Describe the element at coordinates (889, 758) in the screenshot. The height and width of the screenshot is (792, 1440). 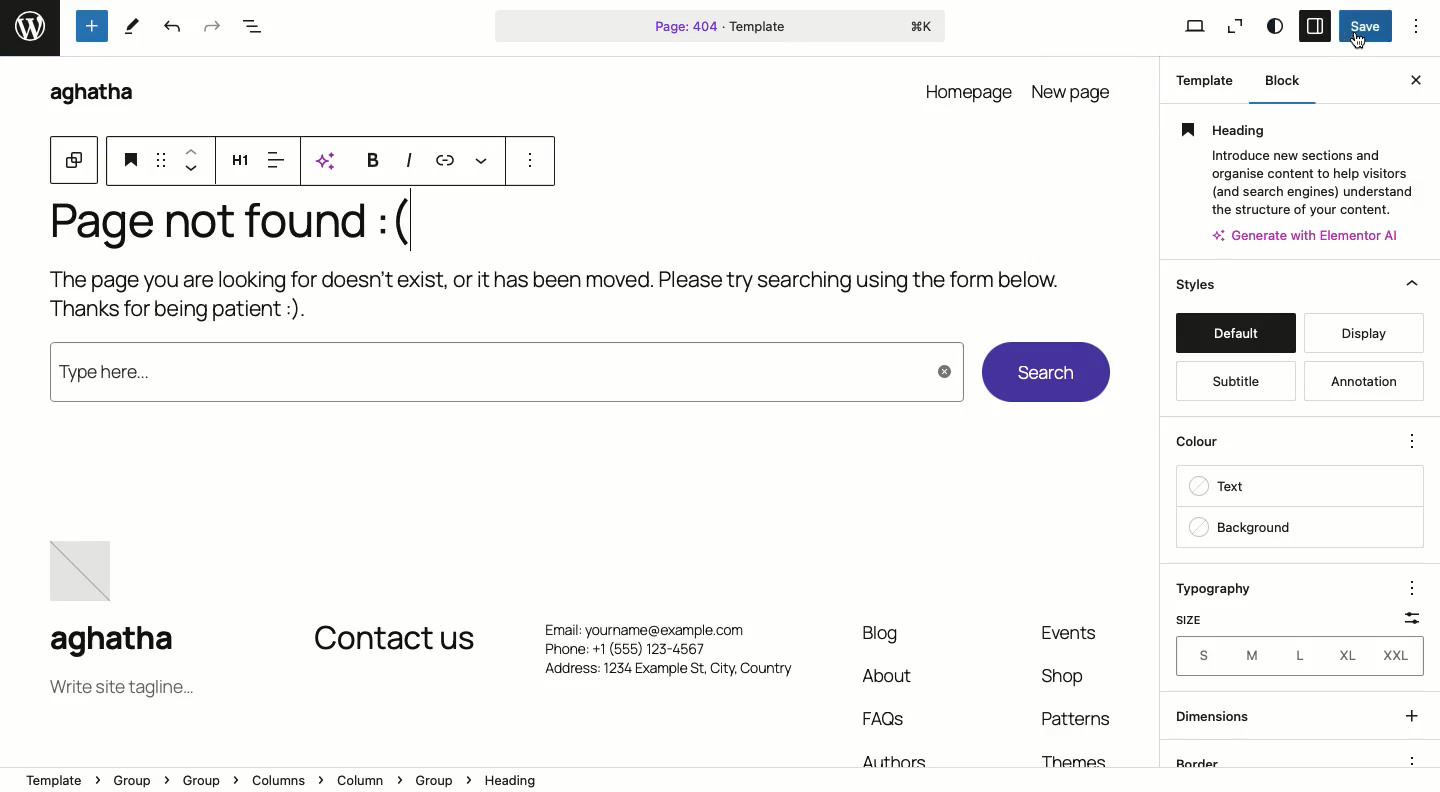
I see `Authors` at that location.